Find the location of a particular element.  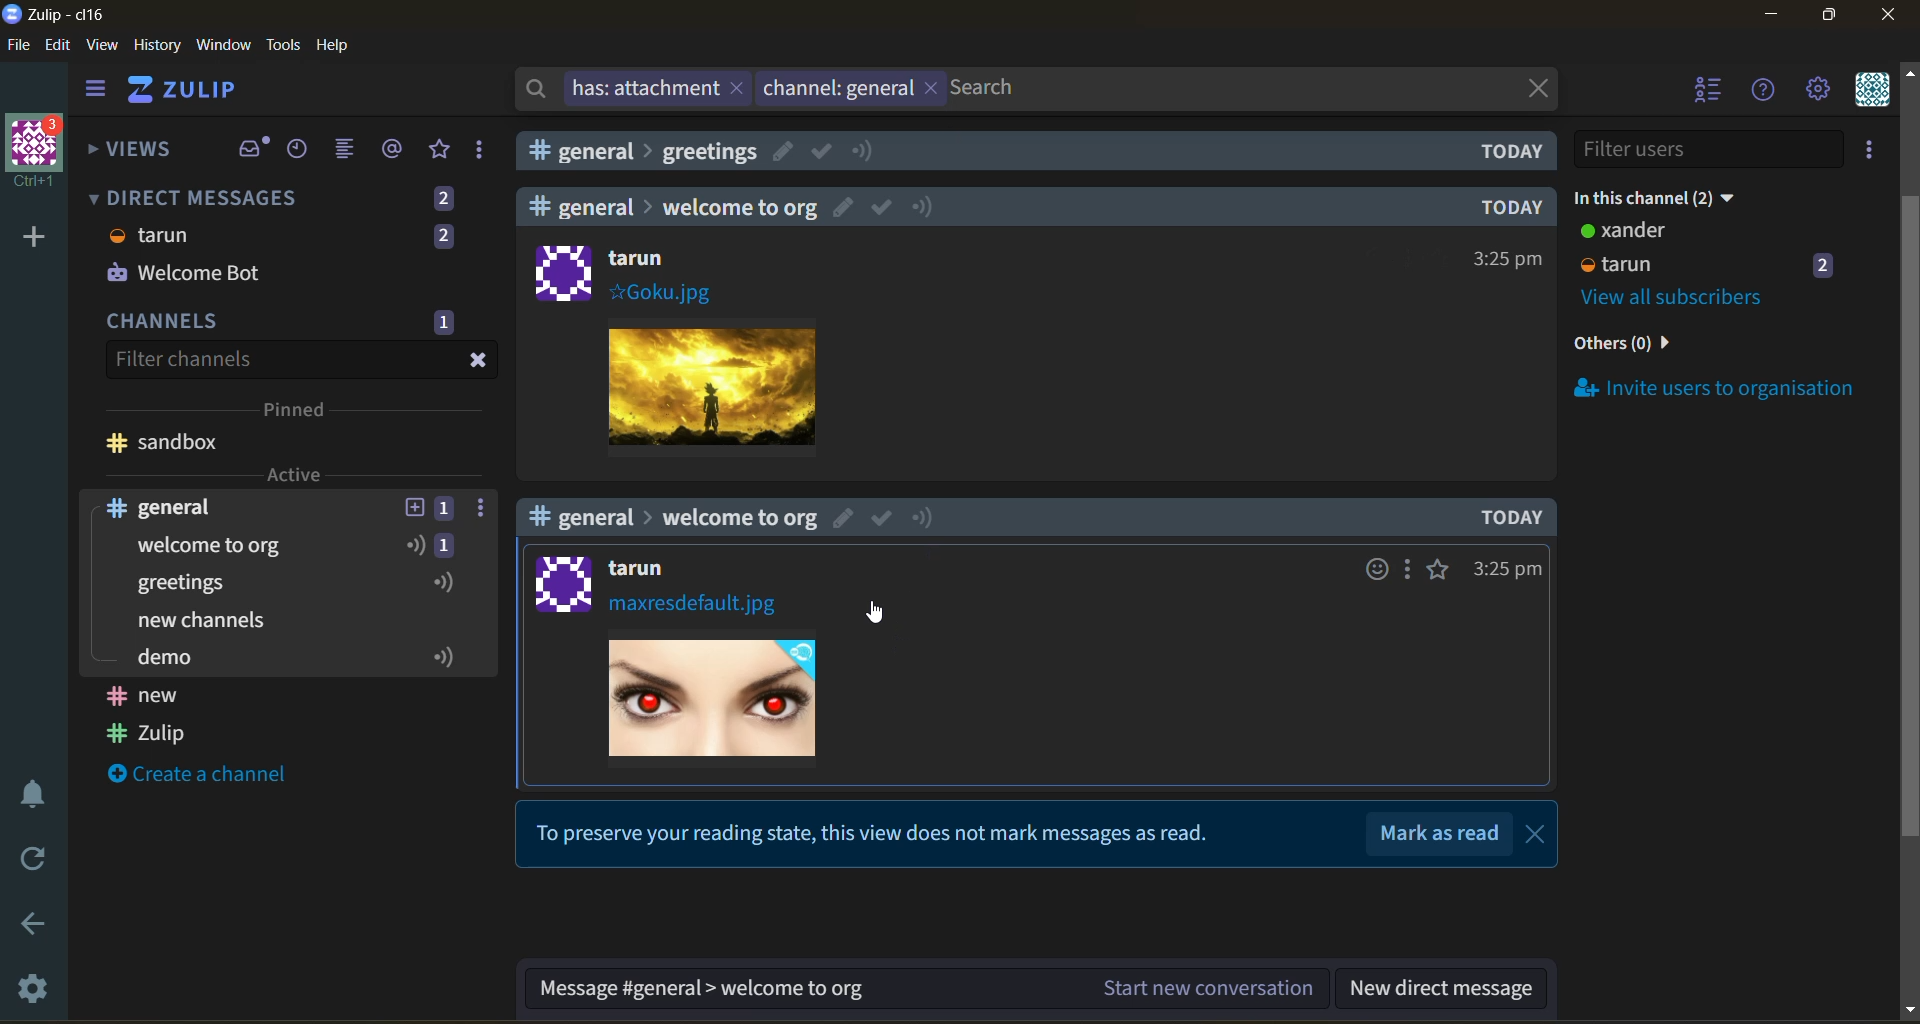

go back is located at coordinates (40, 927).